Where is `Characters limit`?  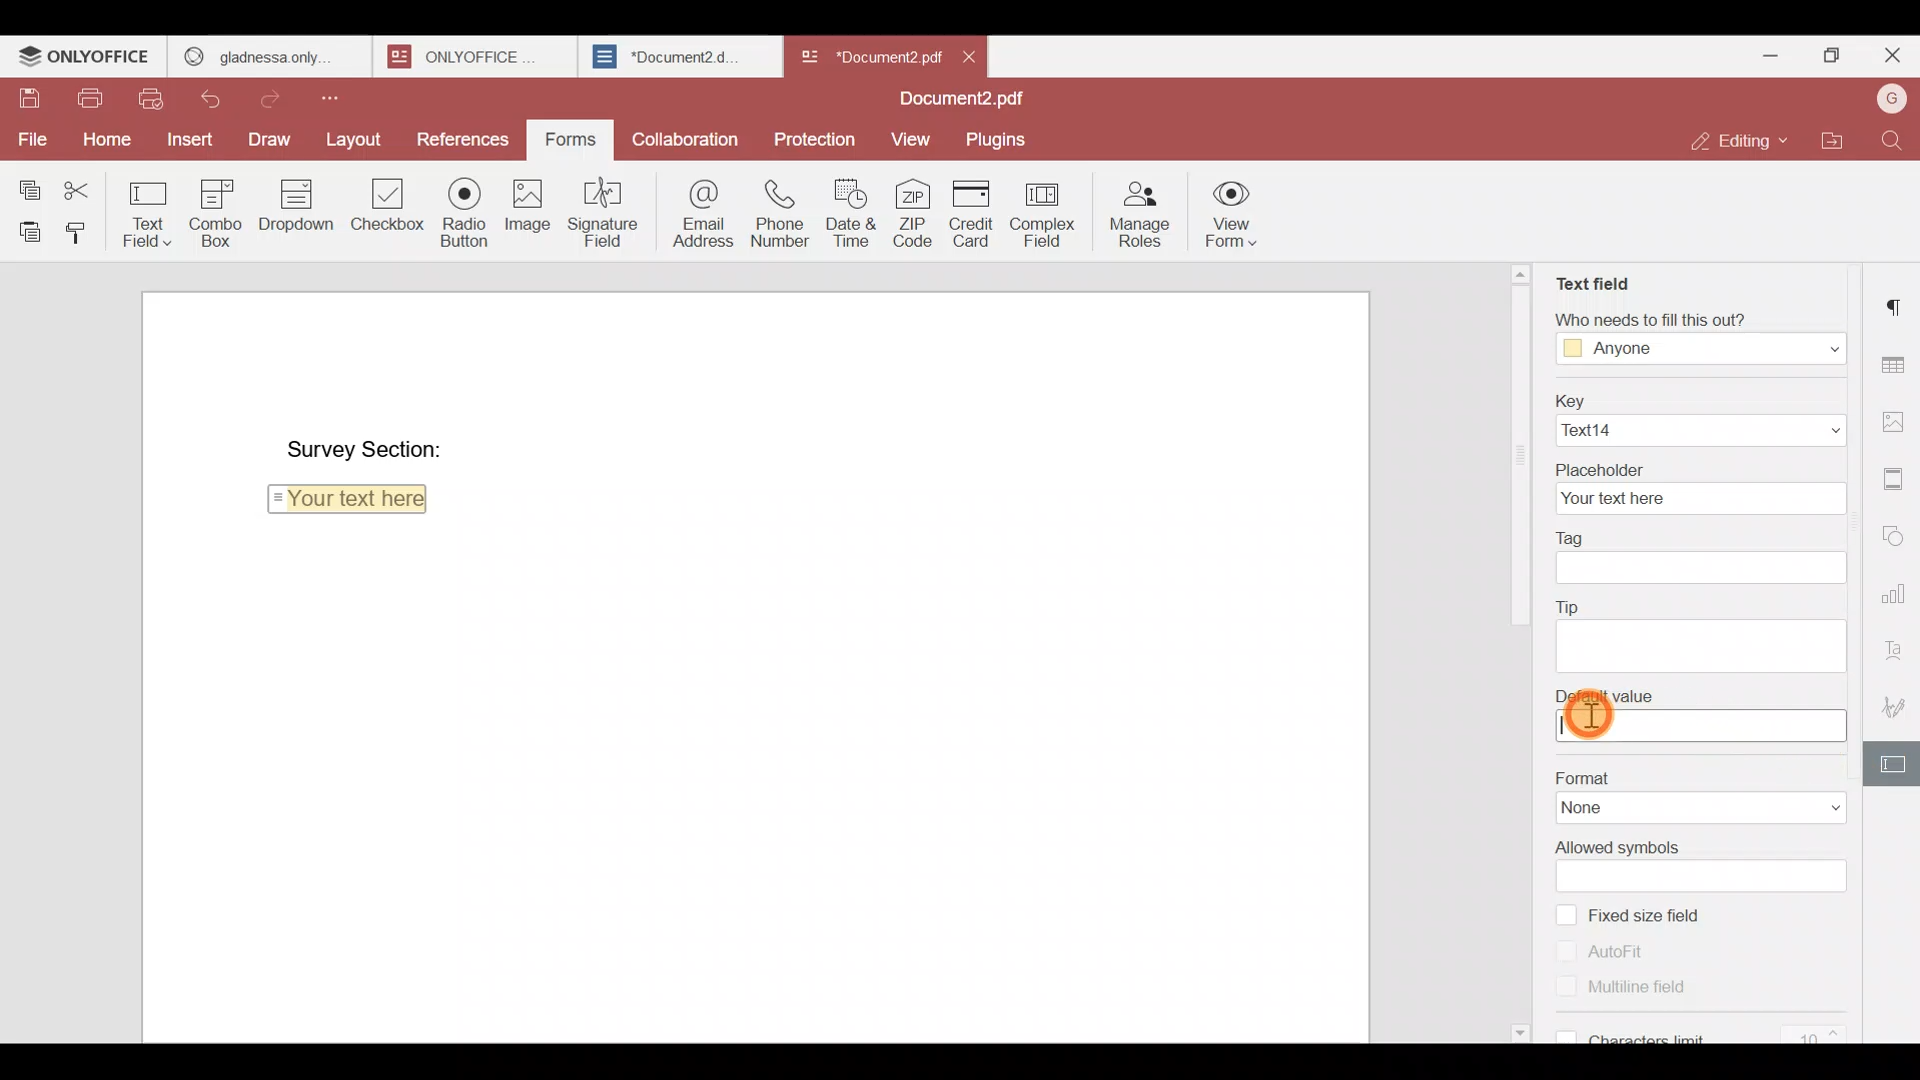 Characters limit is located at coordinates (1709, 1032).